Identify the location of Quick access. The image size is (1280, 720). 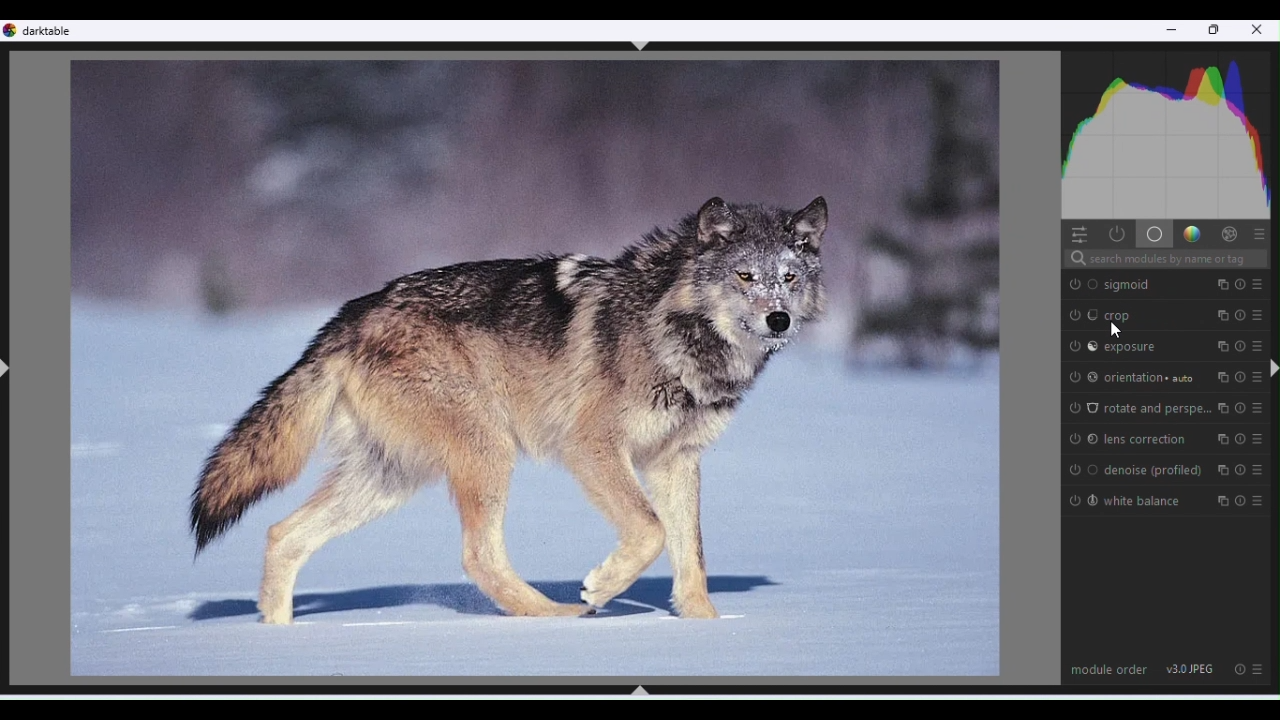
(1077, 233).